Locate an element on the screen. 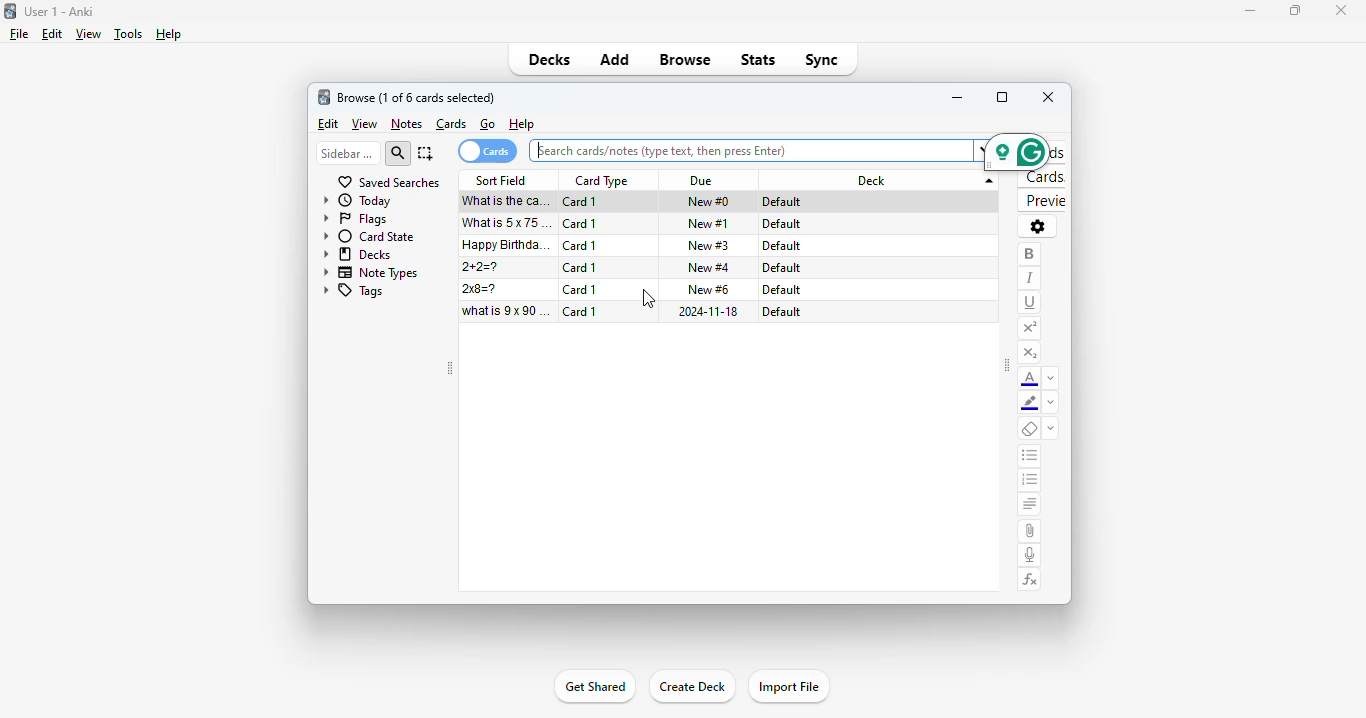 Image resolution: width=1366 pixels, height=718 pixels. help is located at coordinates (168, 34).